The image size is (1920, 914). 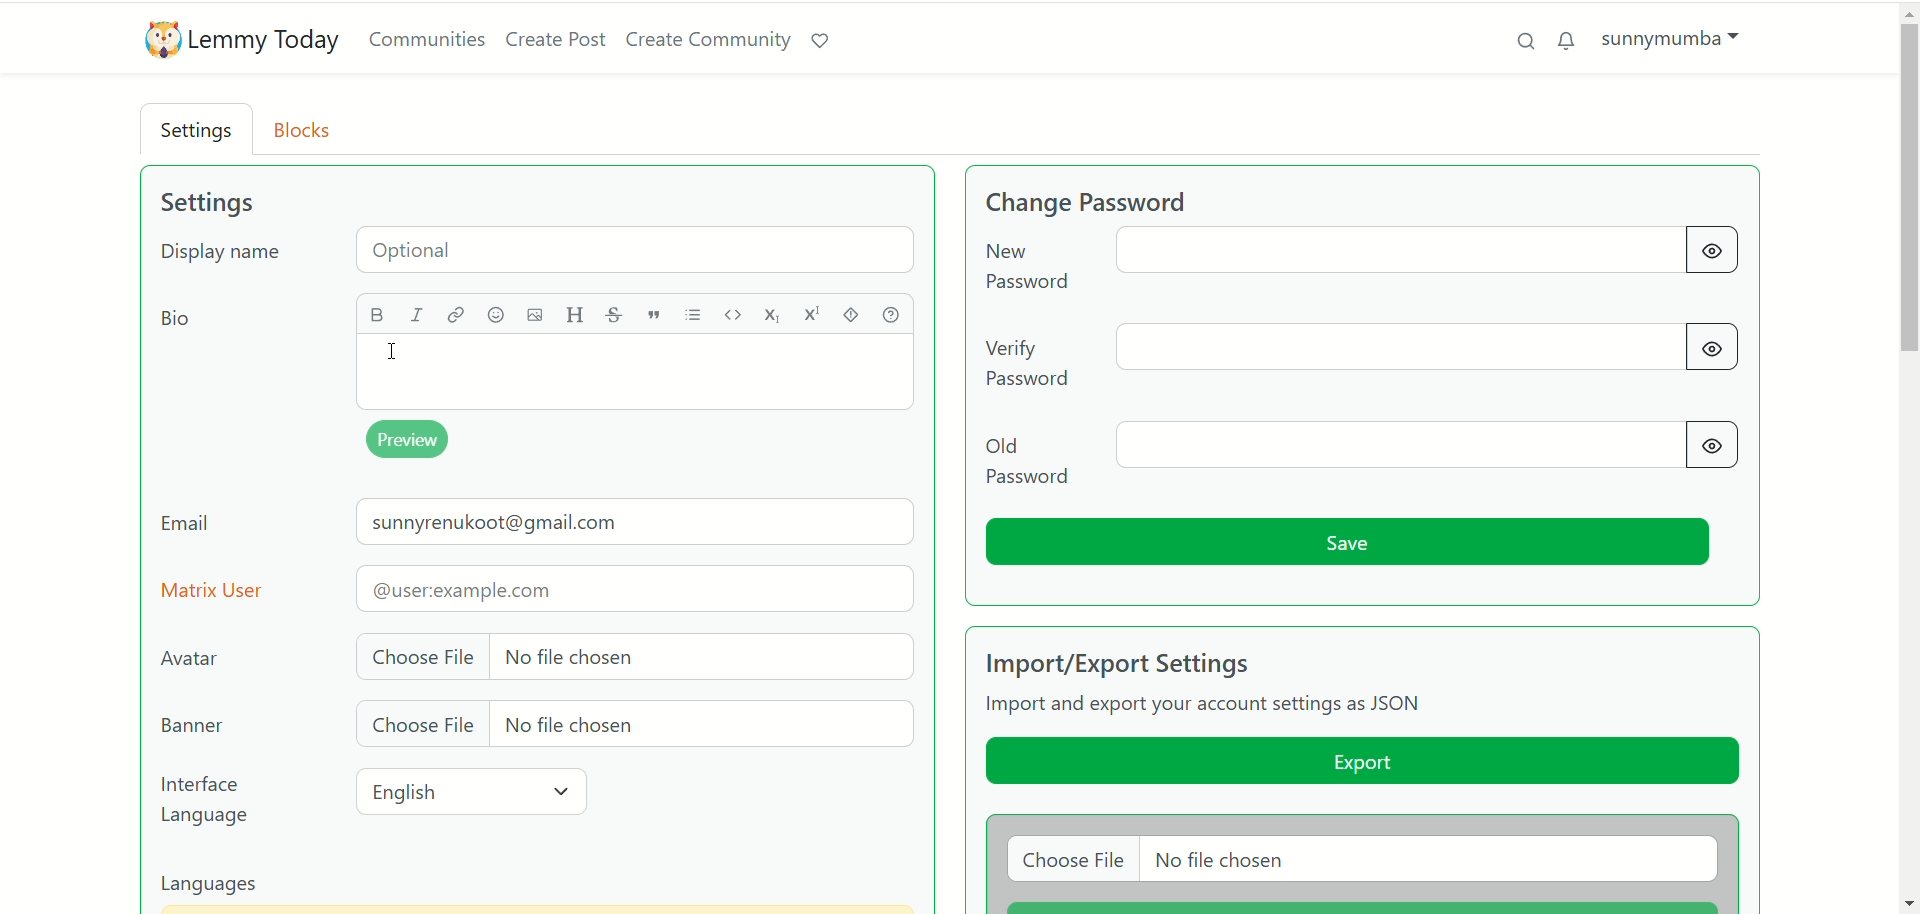 What do you see at coordinates (200, 132) in the screenshot?
I see `settings` at bounding box center [200, 132].